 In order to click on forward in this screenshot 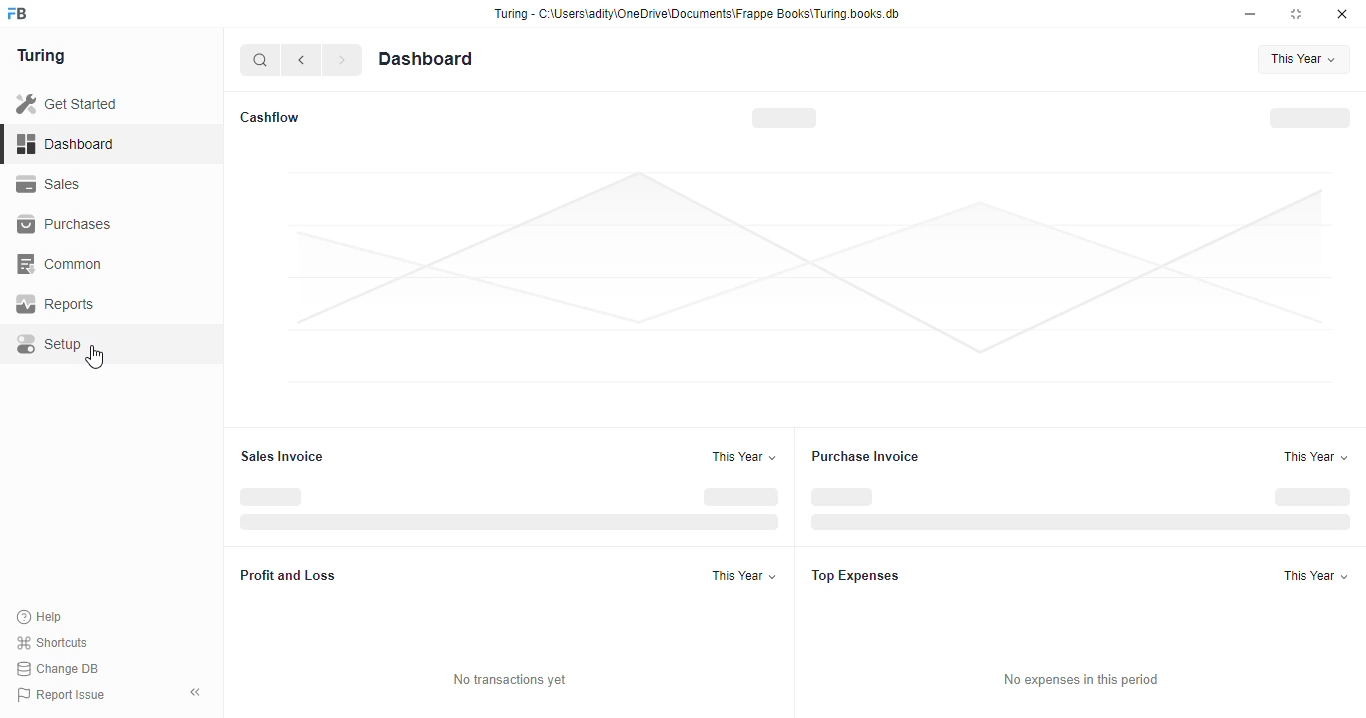, I will do `click(341, 61)`.